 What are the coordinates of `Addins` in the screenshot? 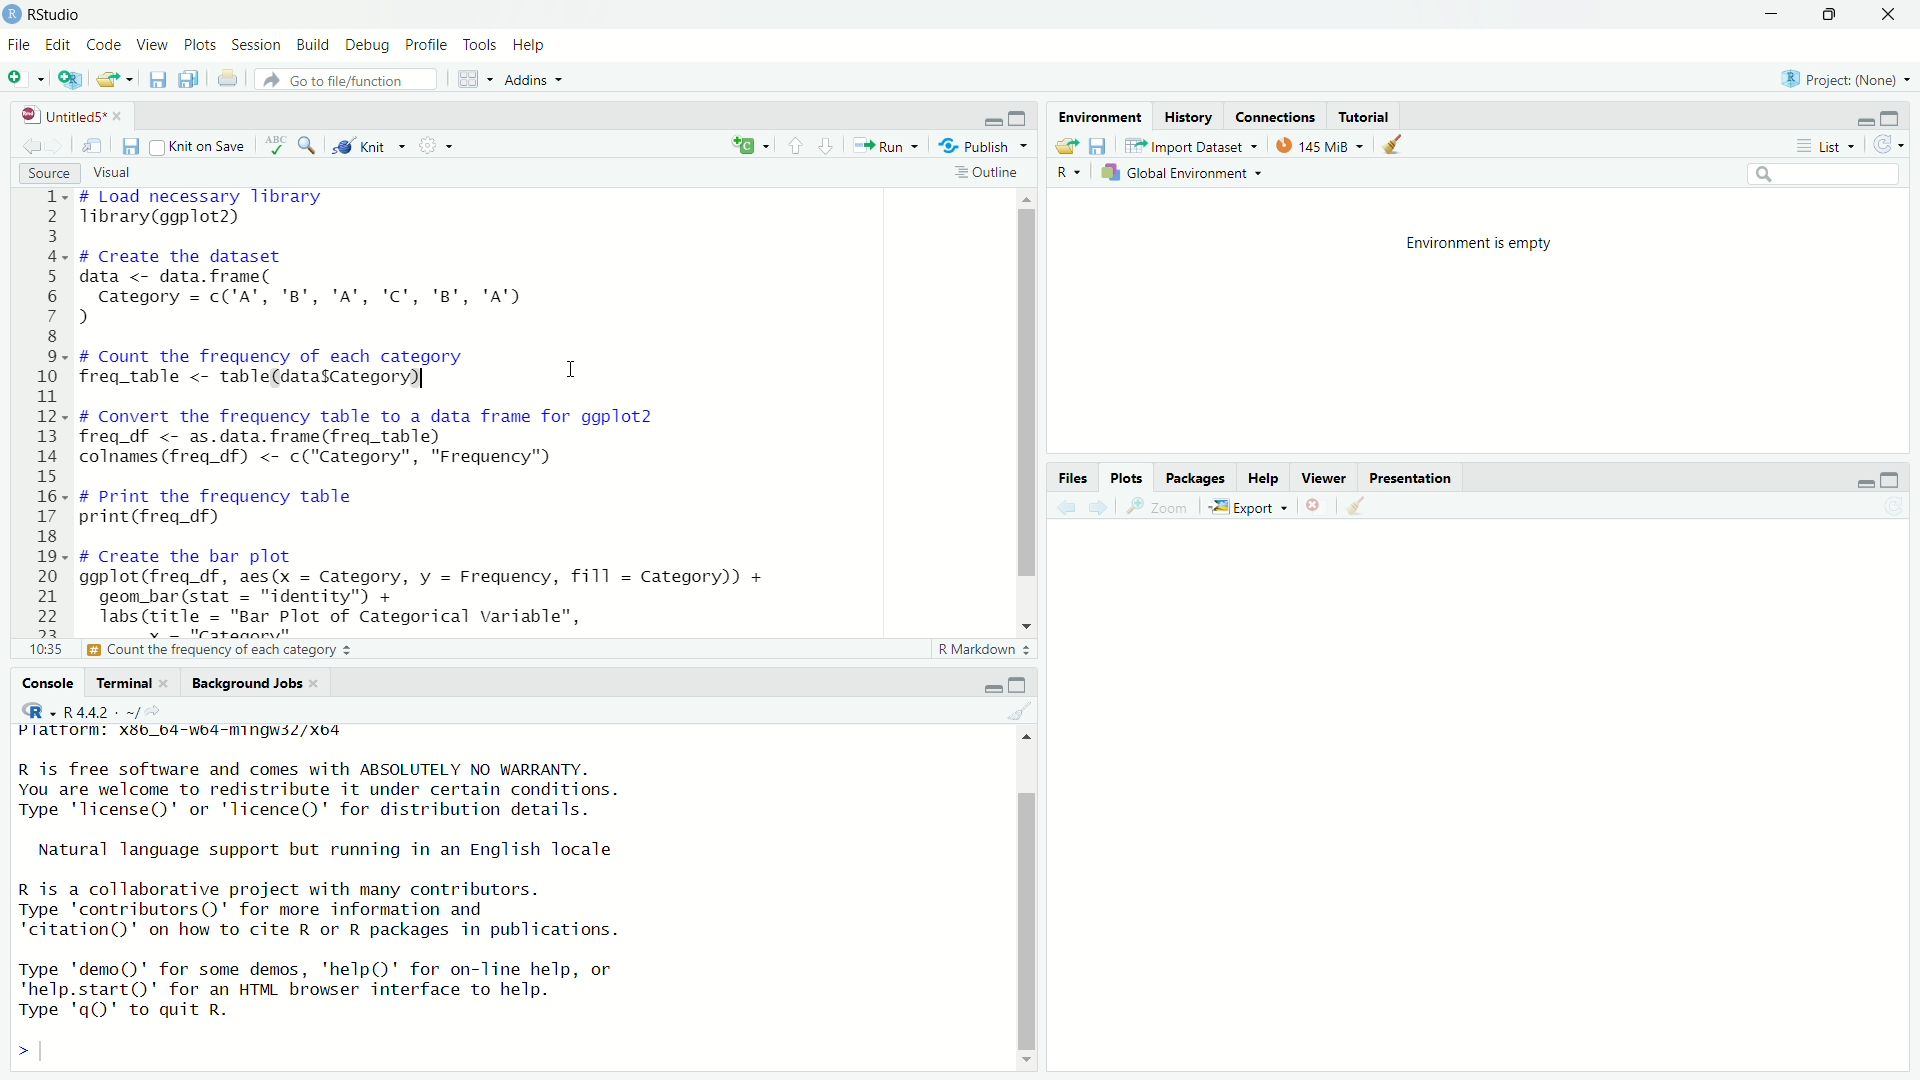 It's located at (536, 83).